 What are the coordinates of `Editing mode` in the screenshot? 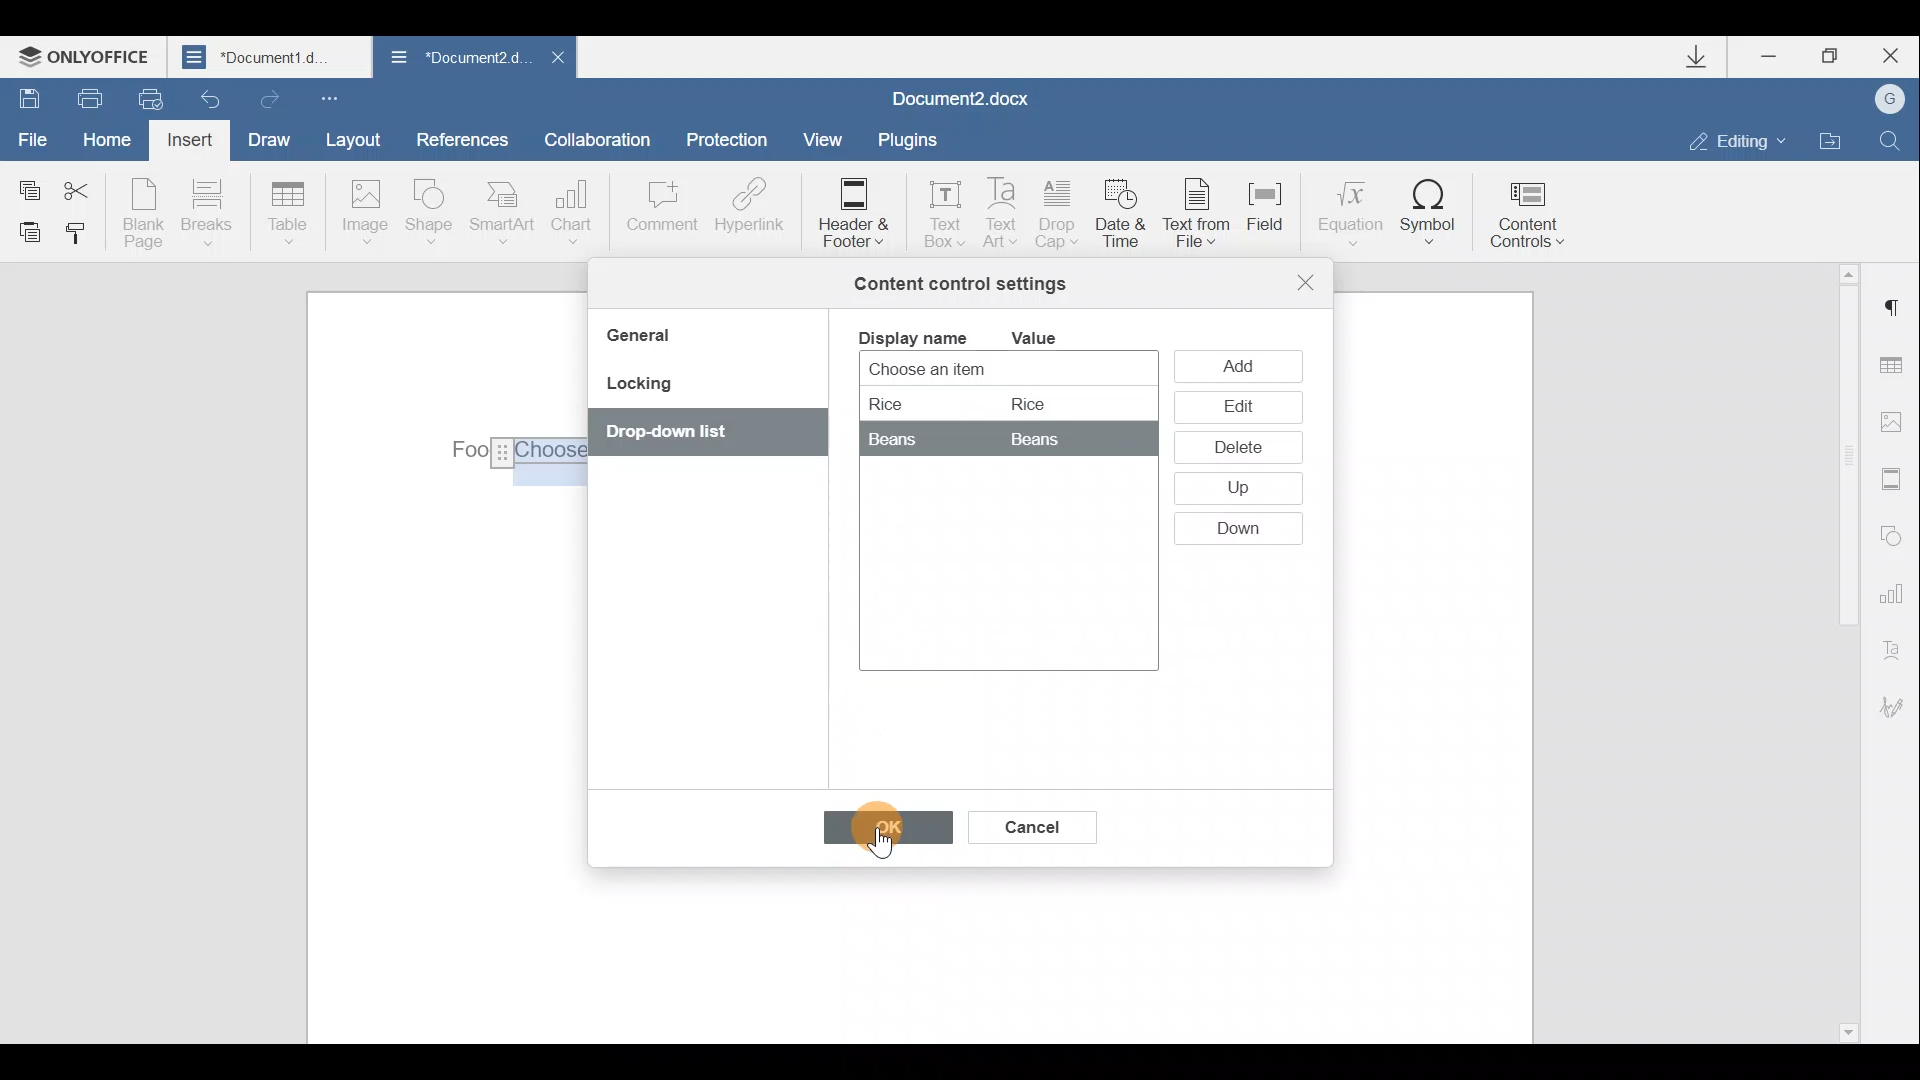 It's located at (1738, 140).